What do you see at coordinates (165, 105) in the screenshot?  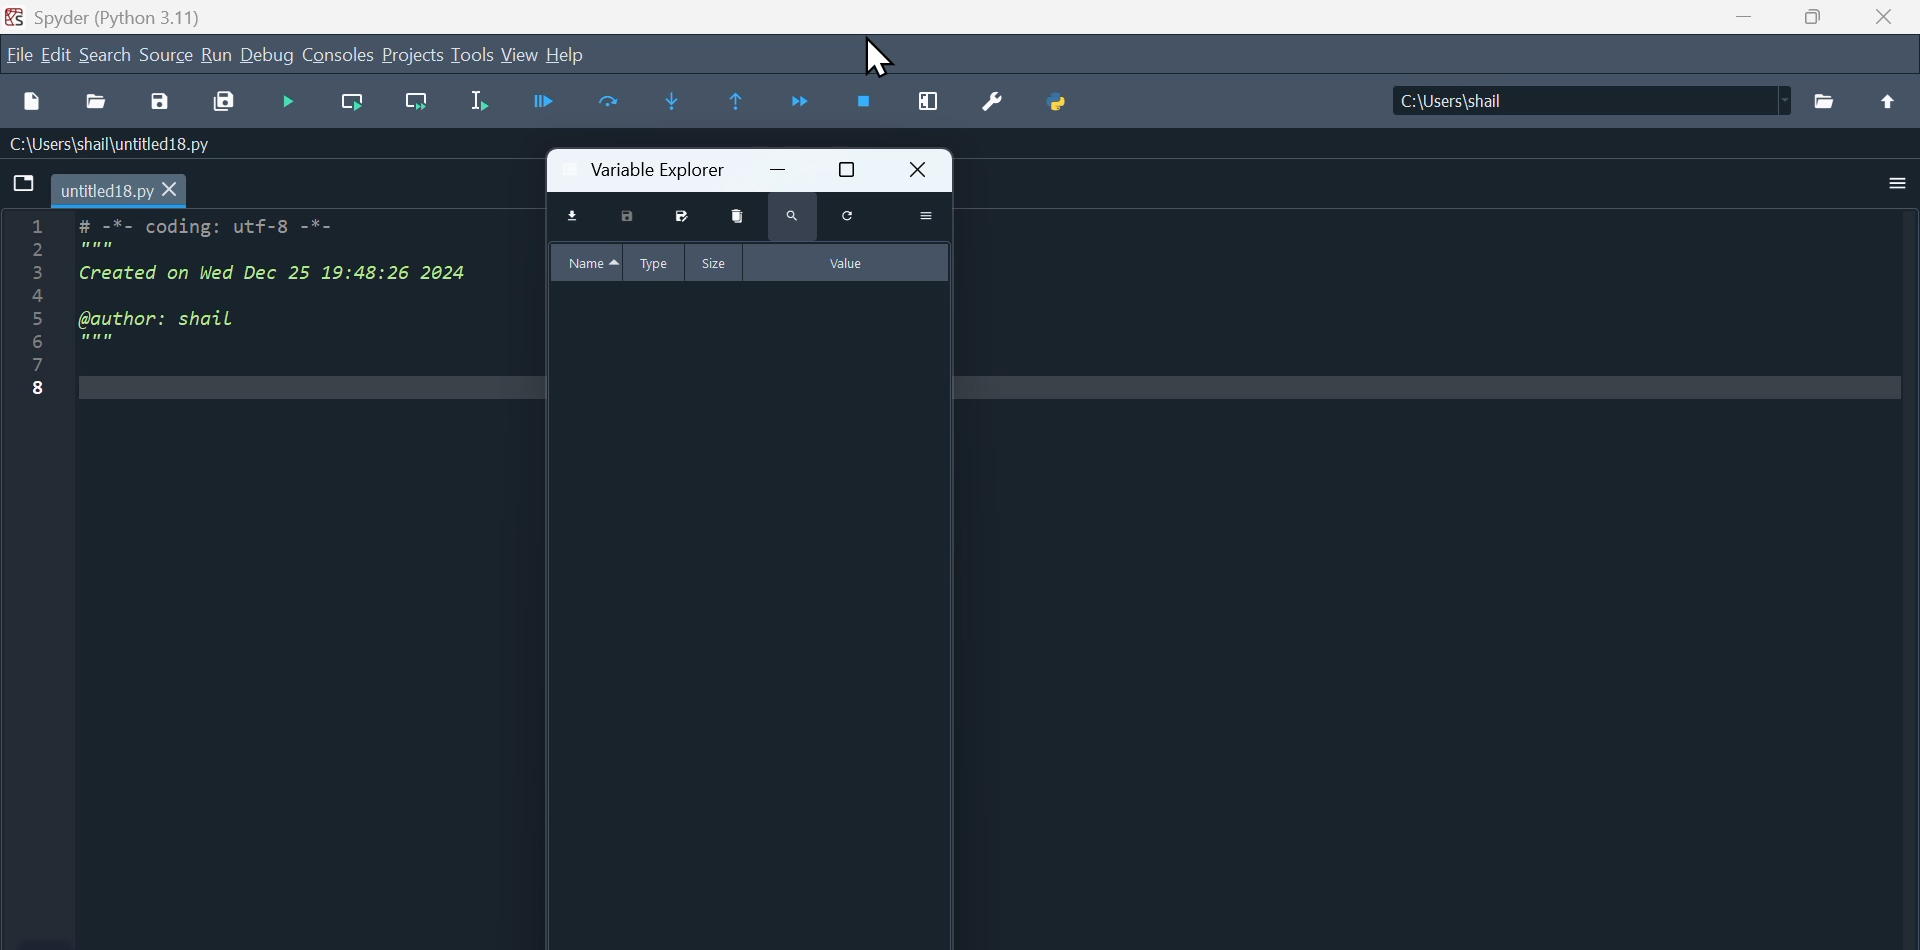 I see `Save` at bounding box center [165, 105].